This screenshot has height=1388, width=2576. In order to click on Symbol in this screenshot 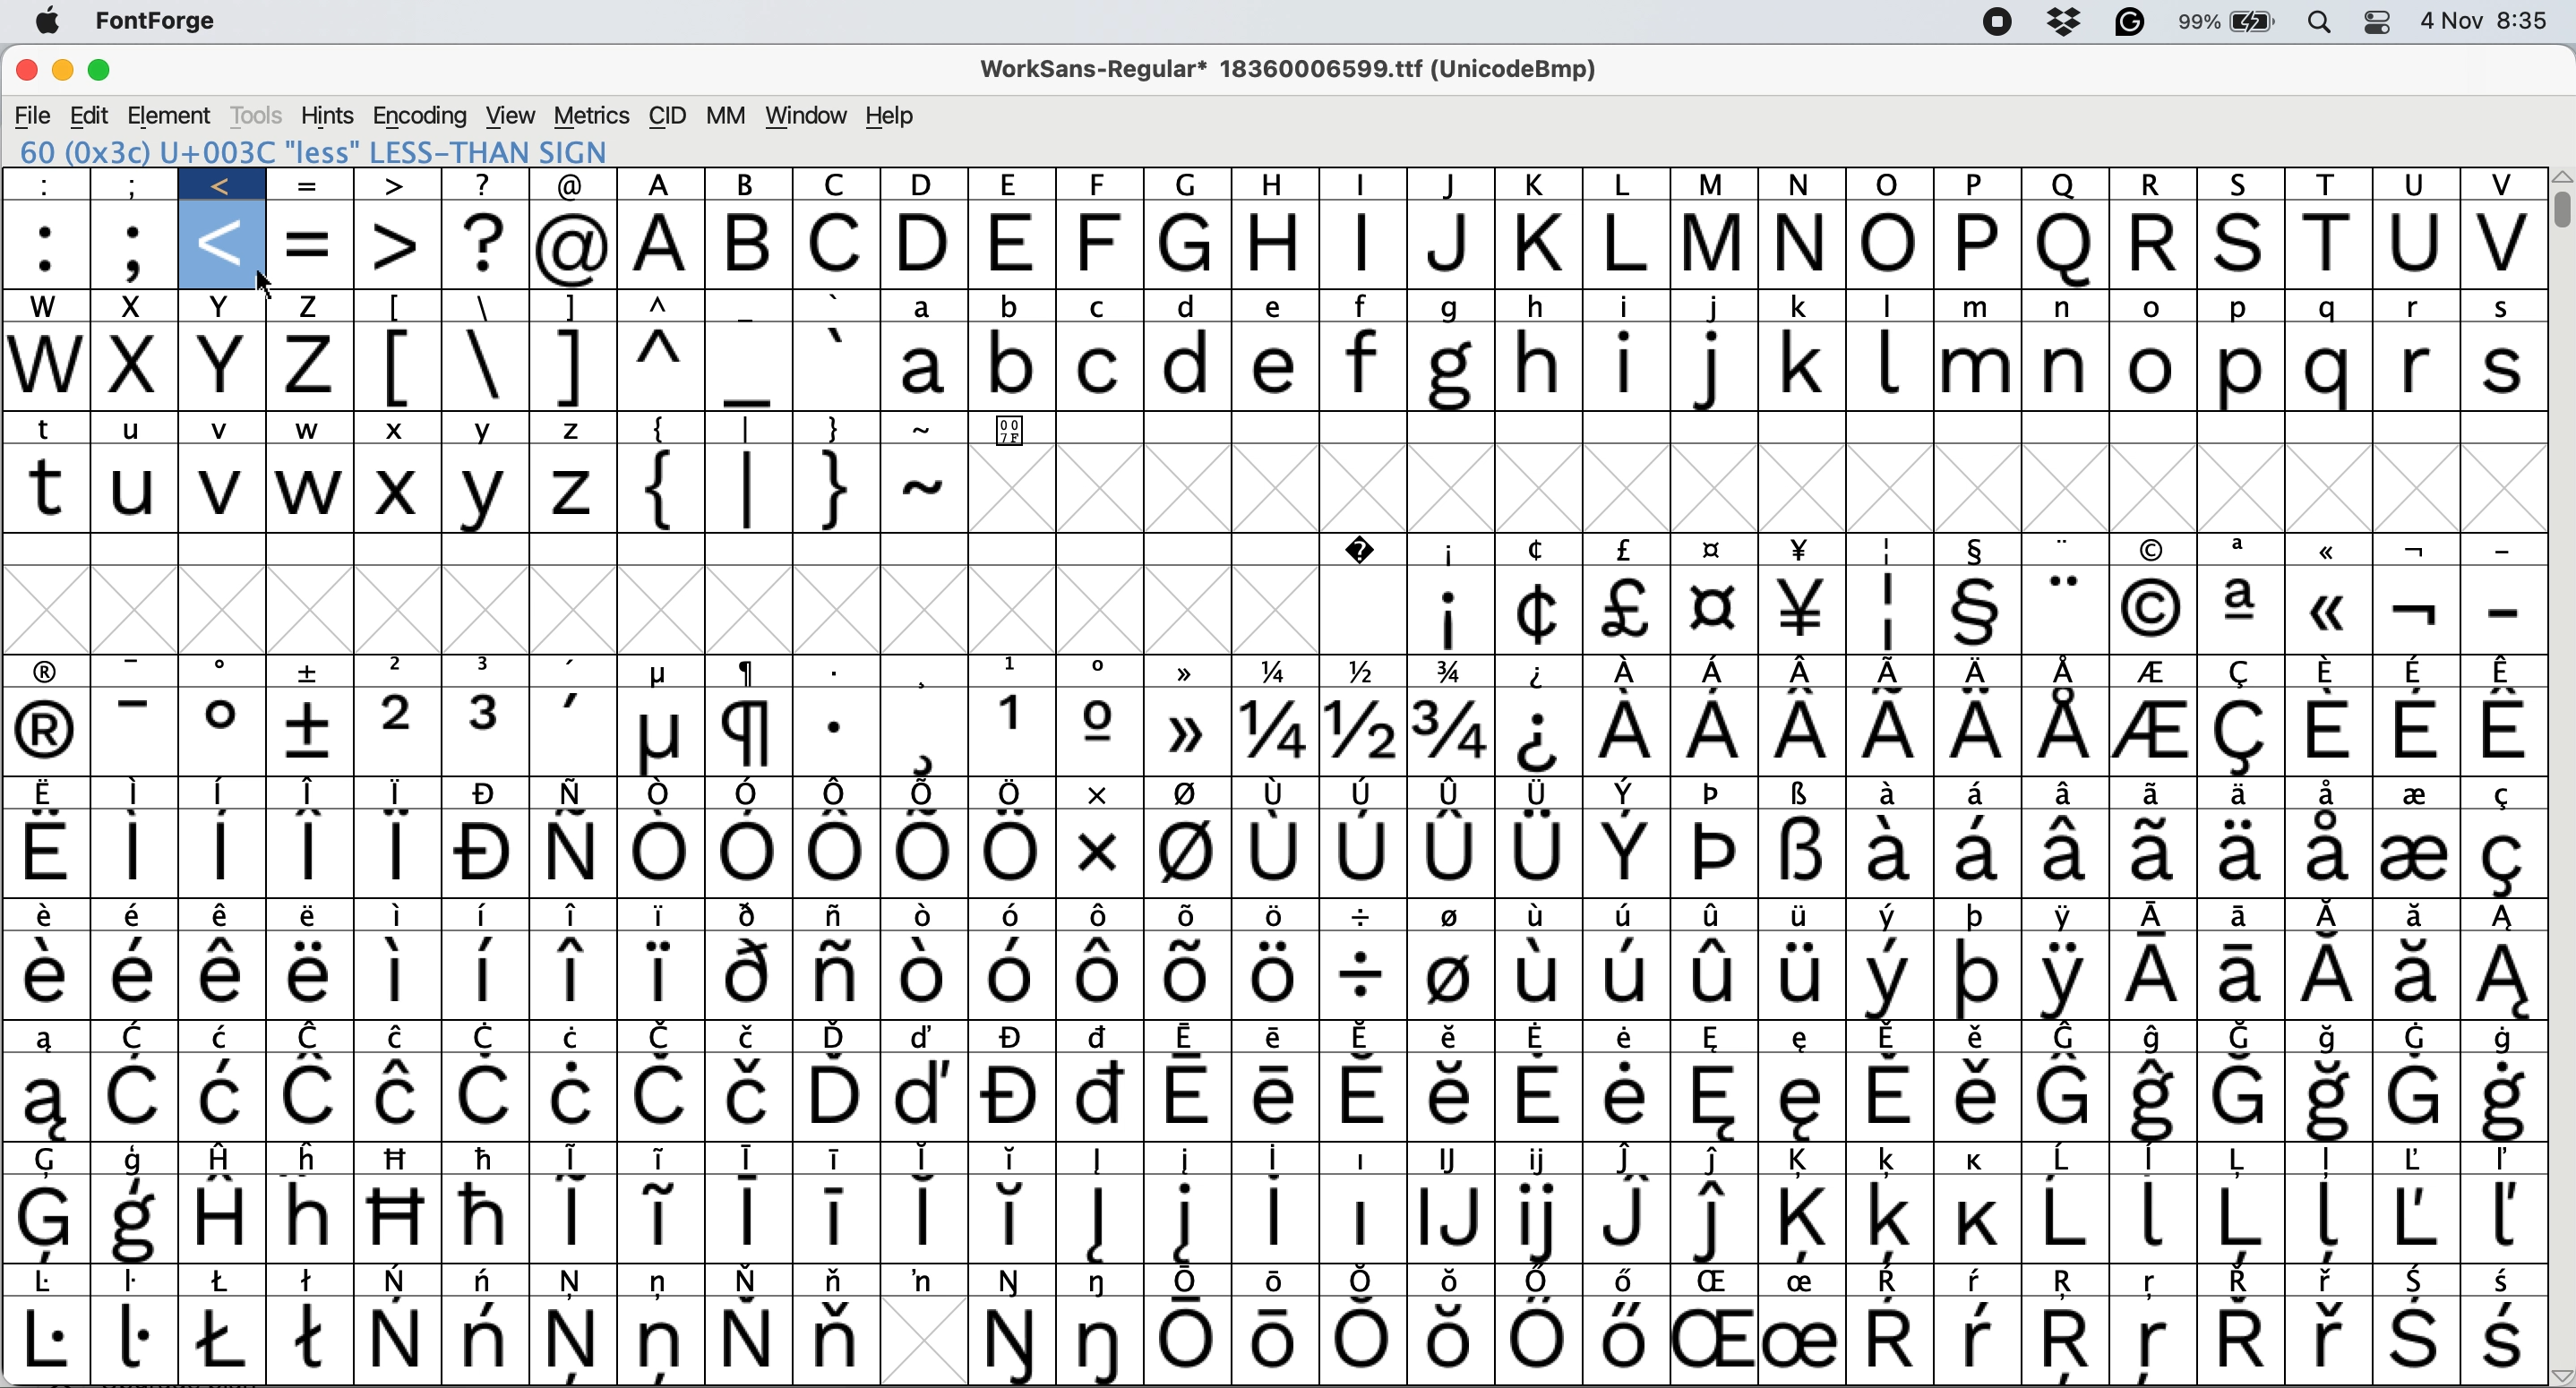, I will do `click(926, 1280)`.